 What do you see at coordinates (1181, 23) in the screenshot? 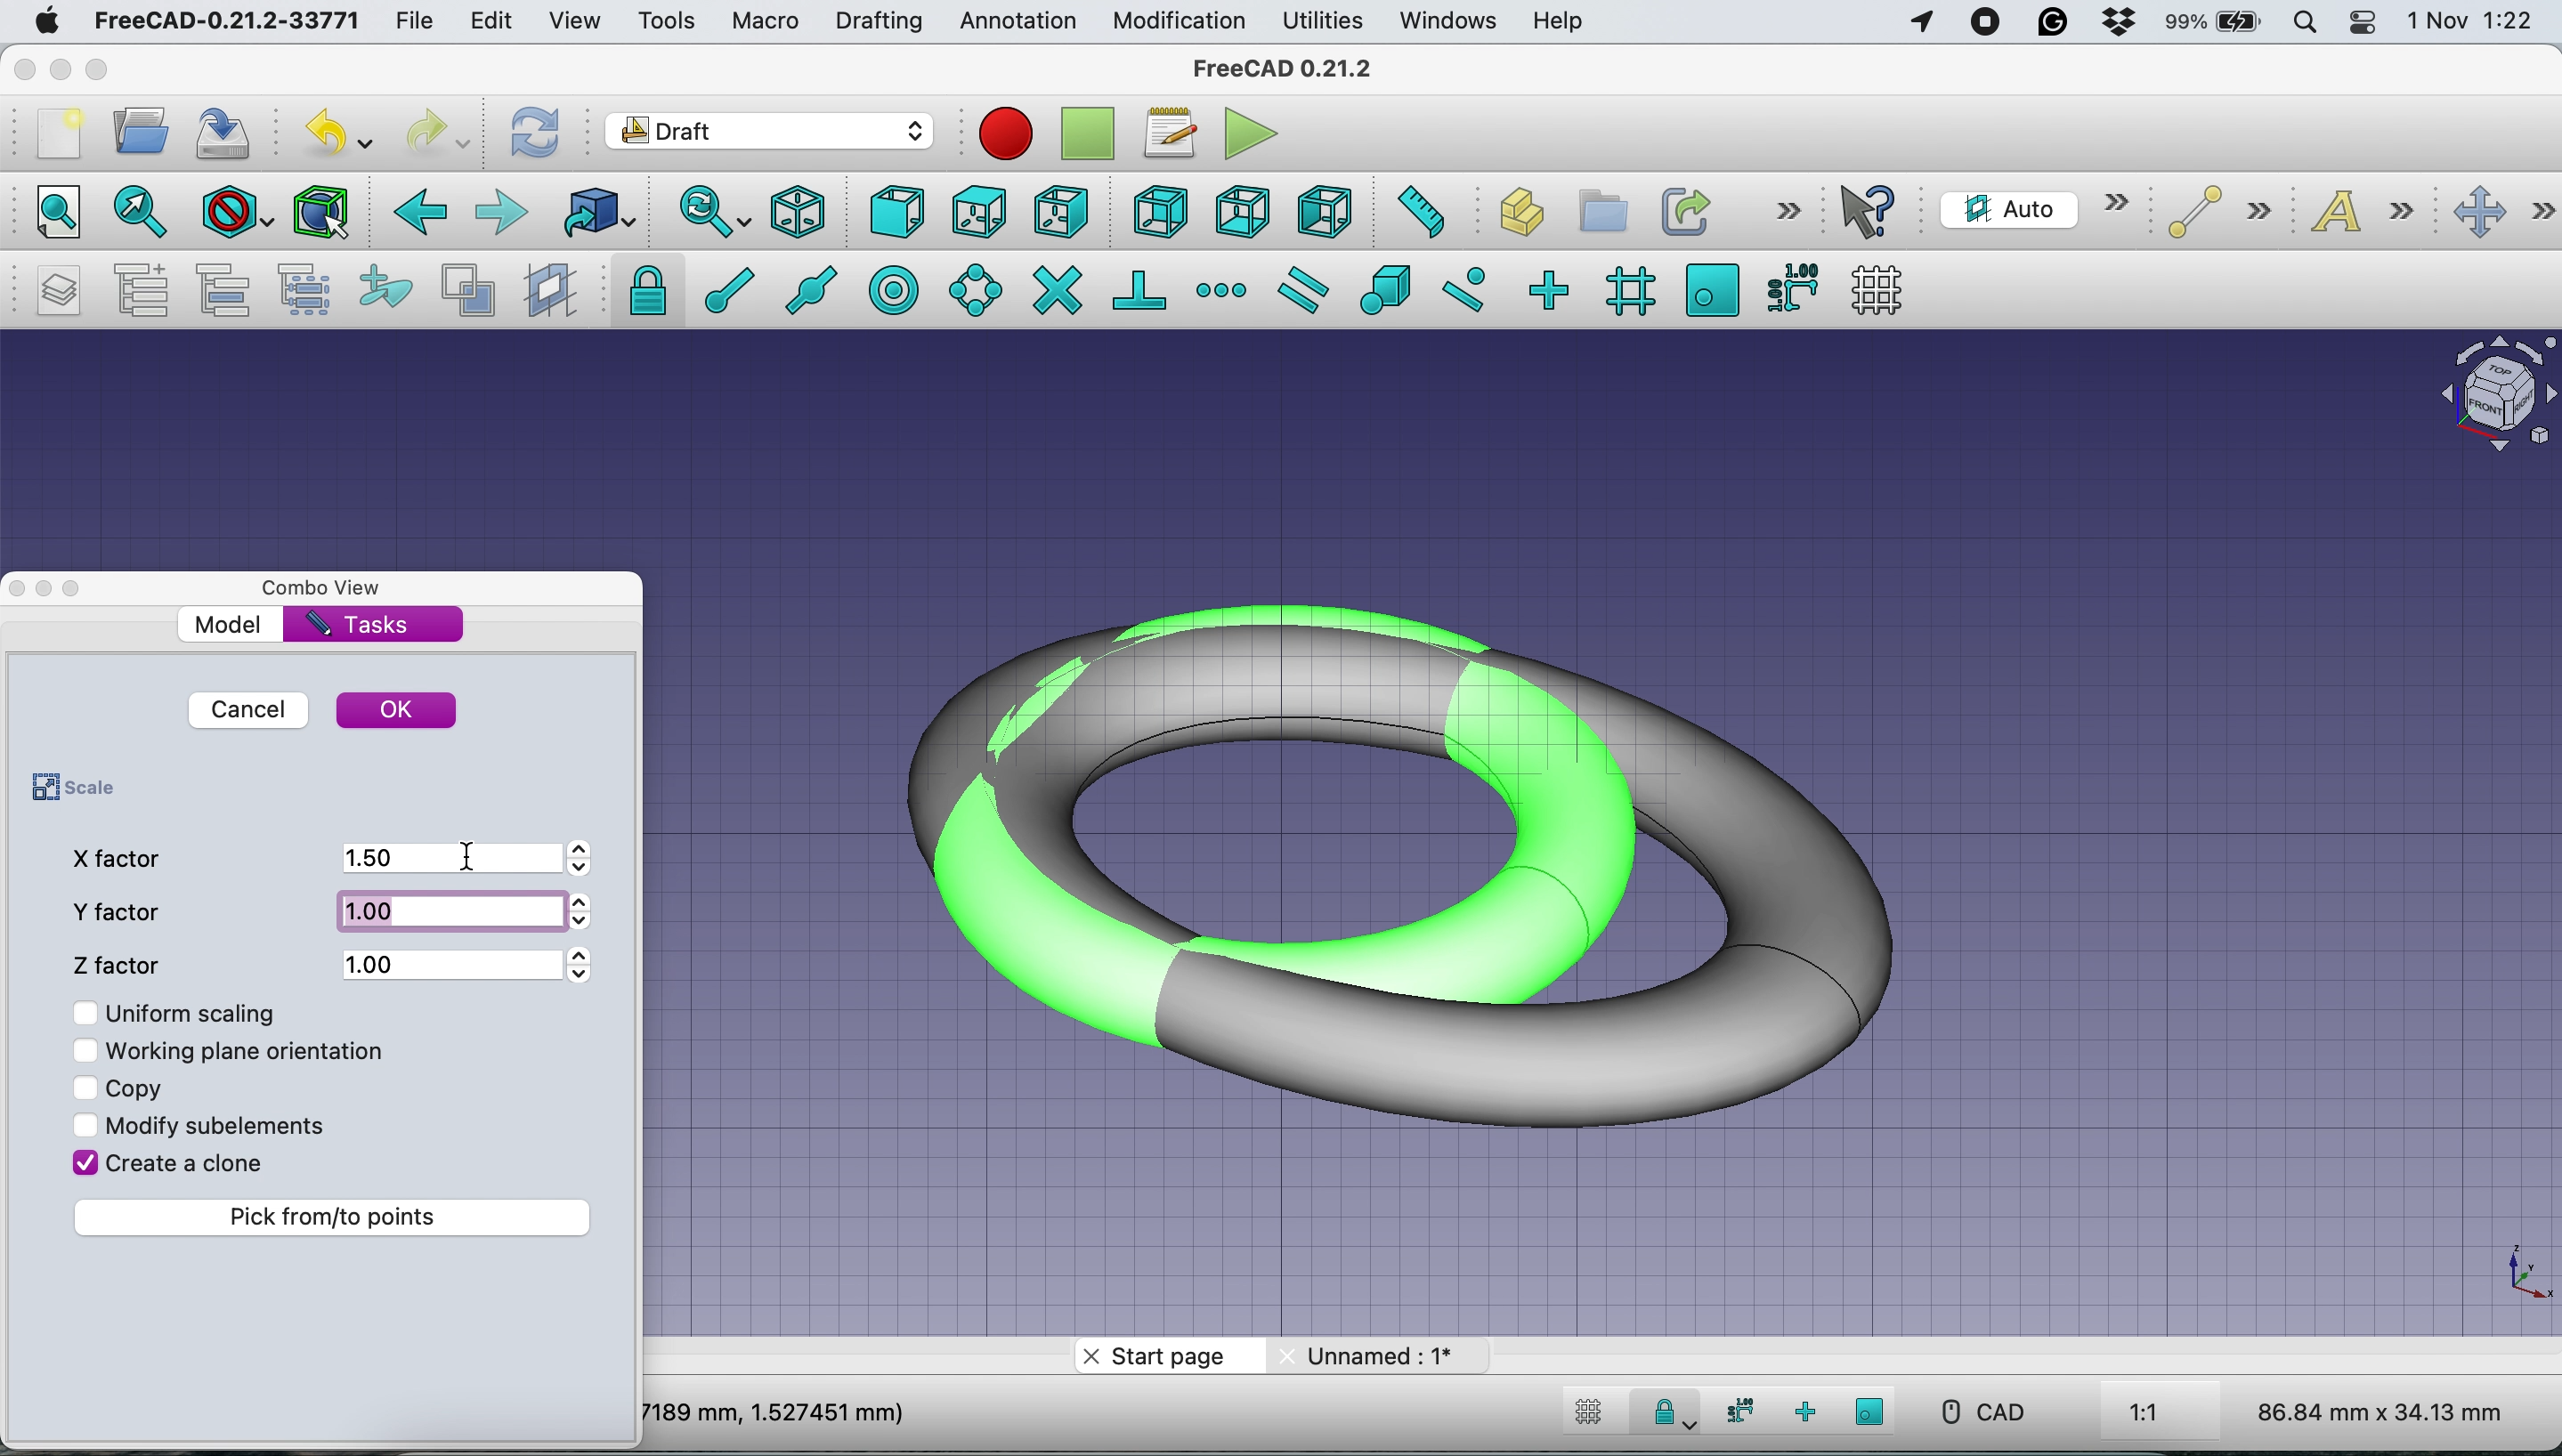
I see `modification` at bounding box center [1181, 23].